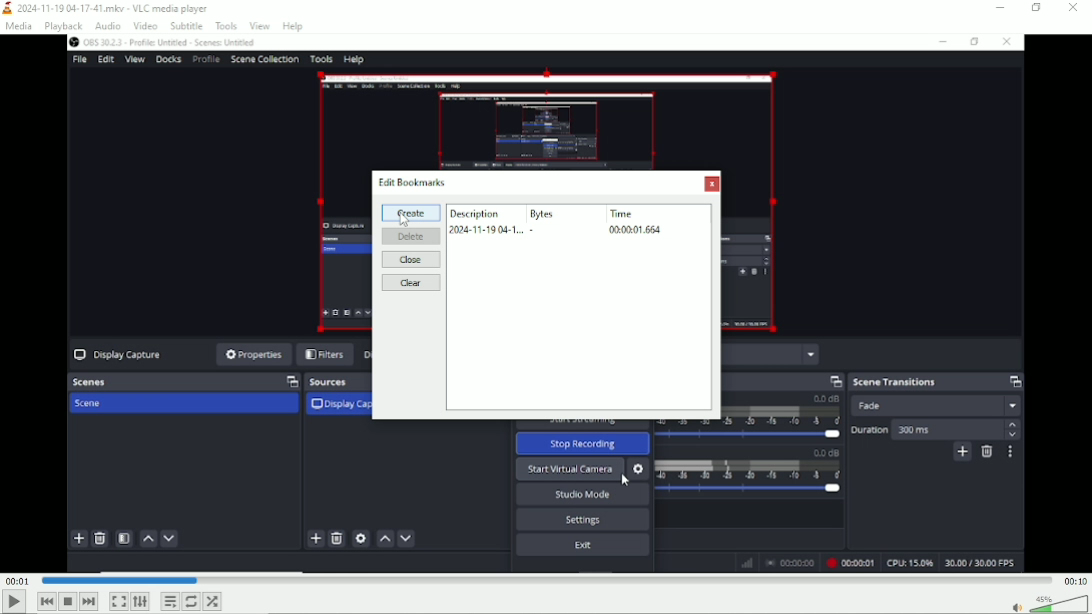  What do you see at coordinates (169, 602) in the screenshot?
I see `Toggle playlist` at bounding box center [169, 602].